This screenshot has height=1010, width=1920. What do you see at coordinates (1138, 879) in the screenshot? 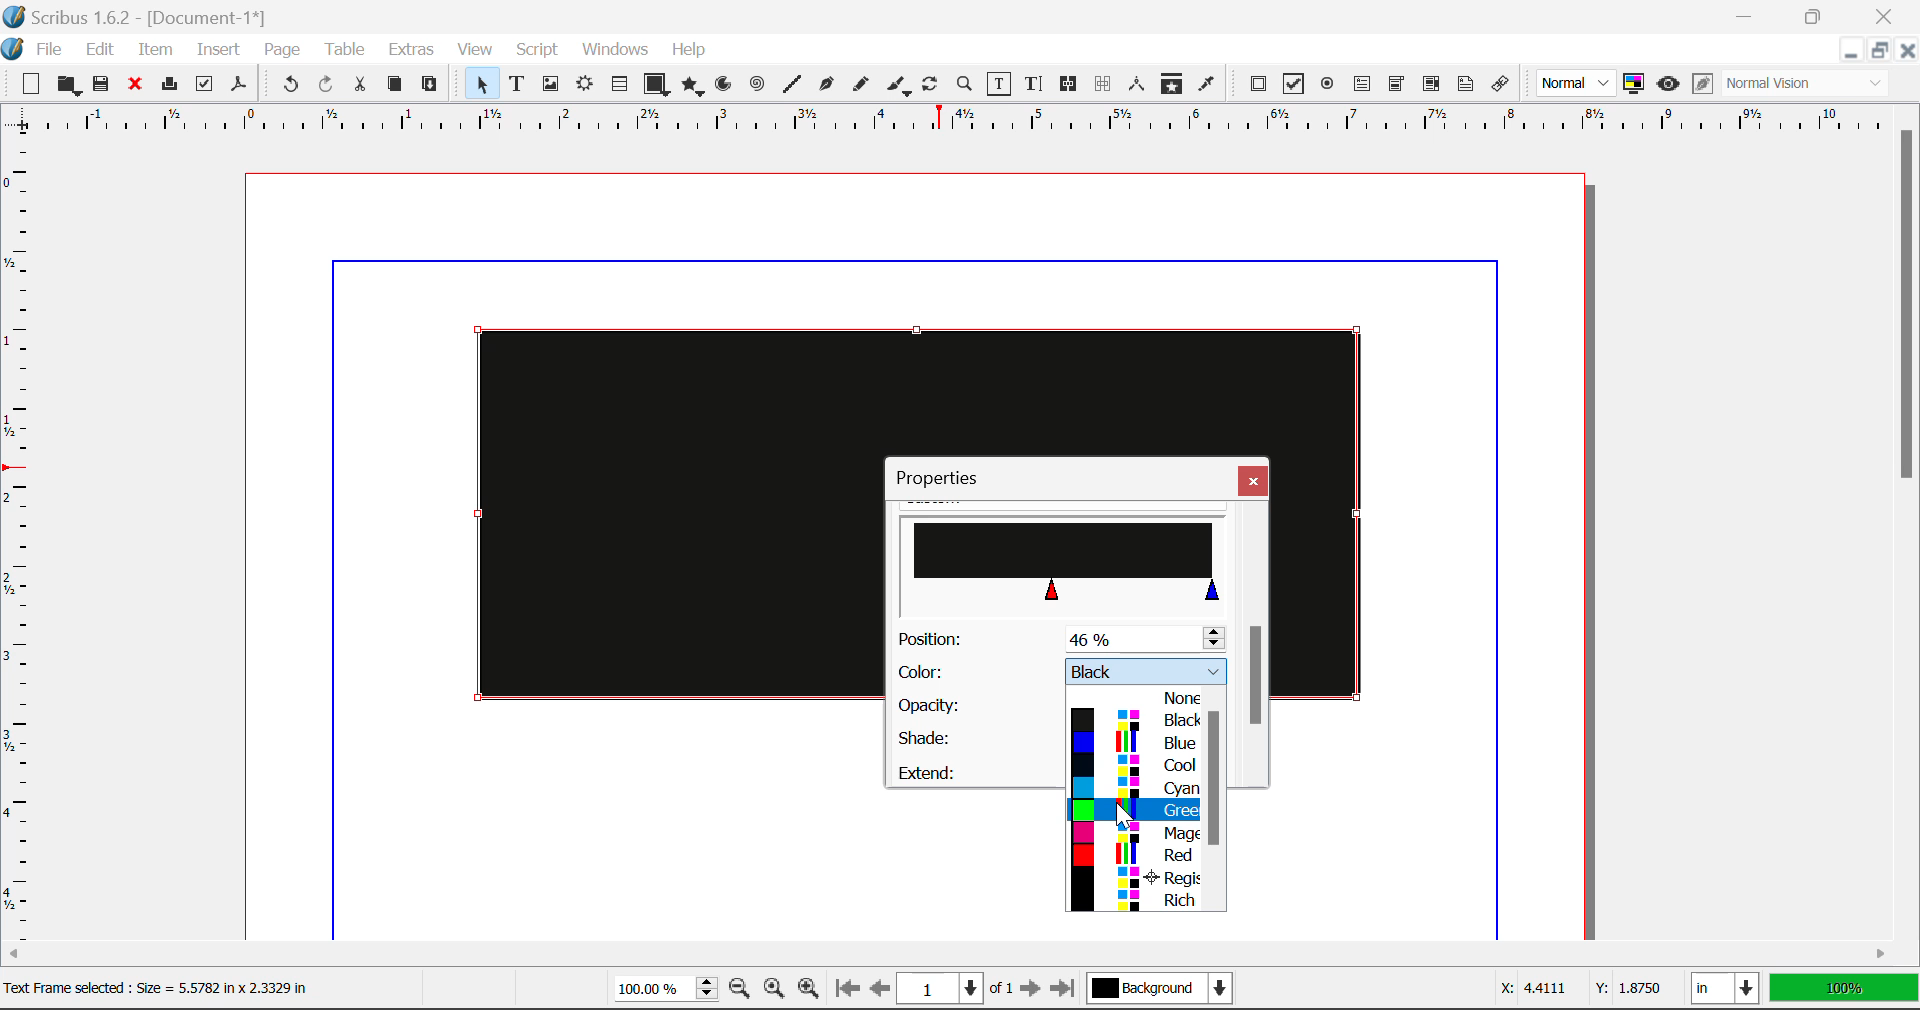
I see `Registration` at bounding box center [1138, 879].